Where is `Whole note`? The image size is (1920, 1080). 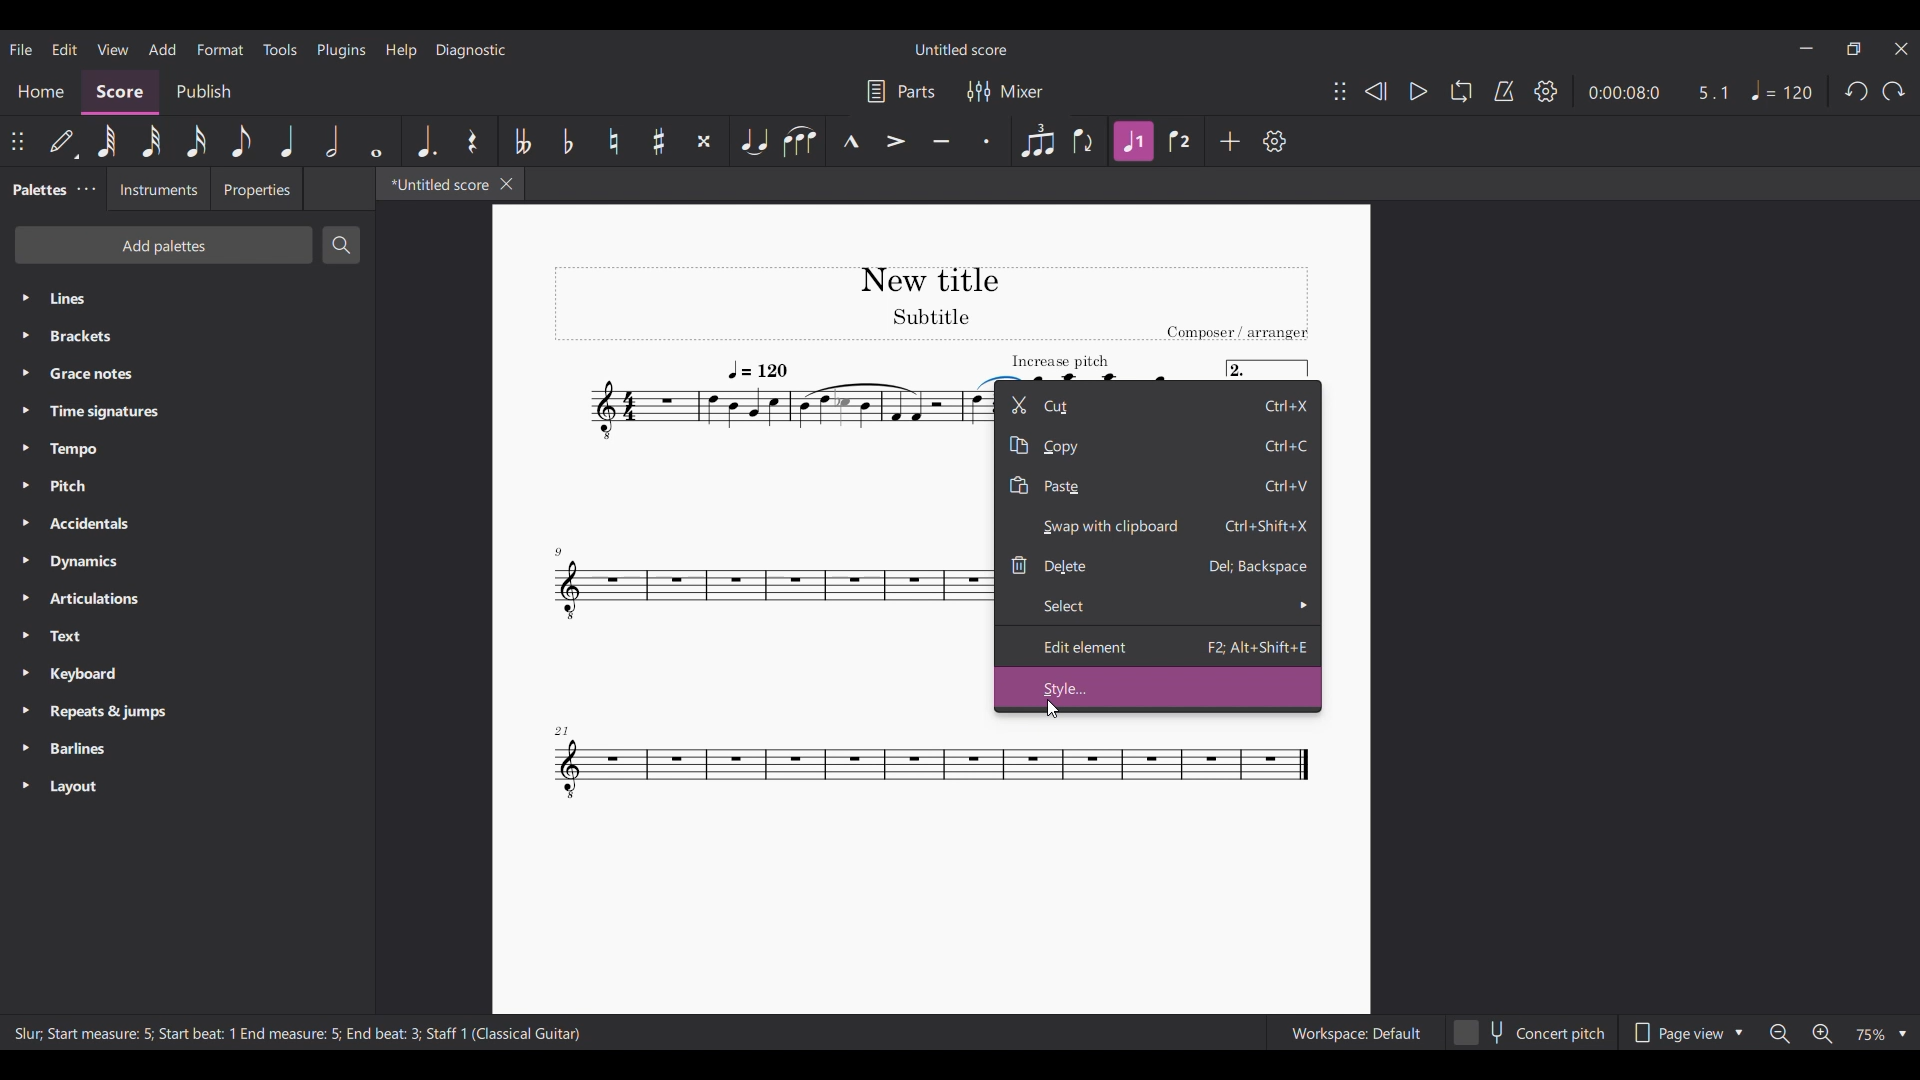
Whole note is located at coordinates (375, 141).